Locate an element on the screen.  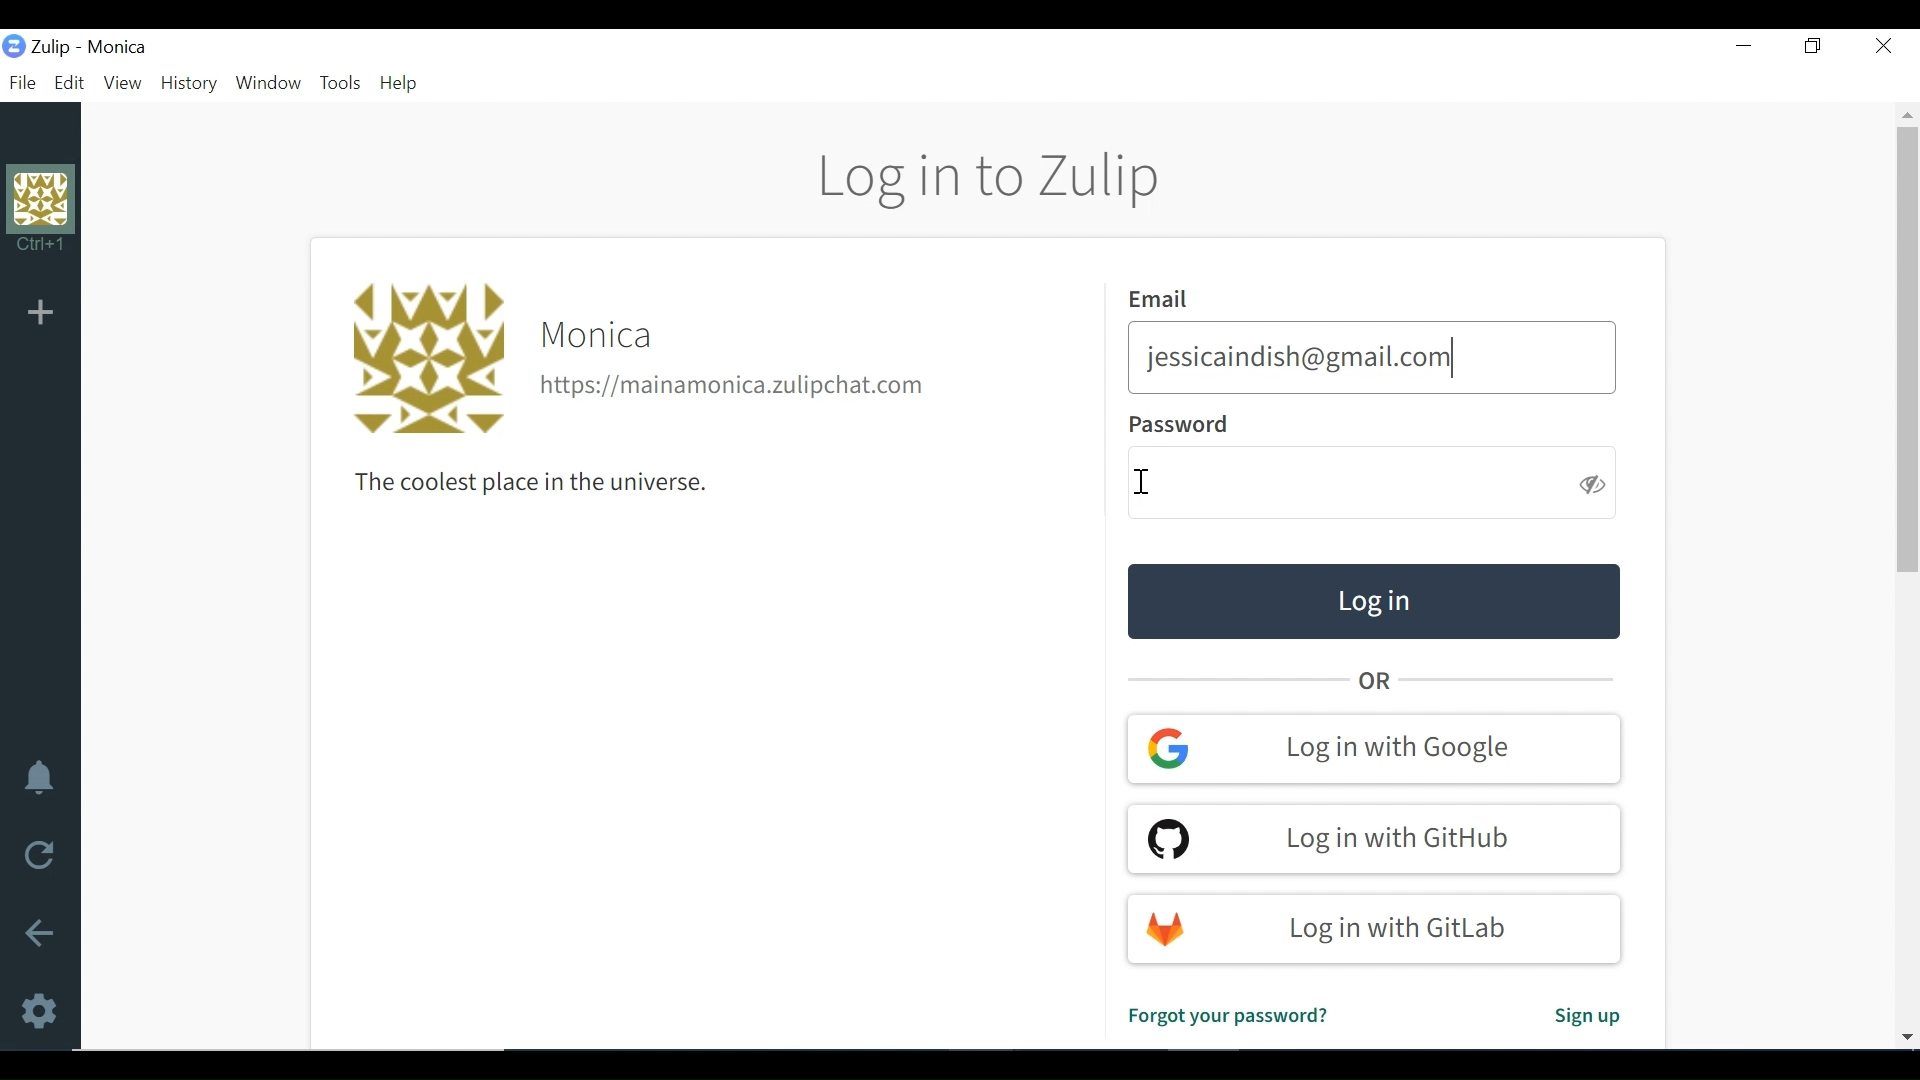
Sign up is located at coordinates (1585, 1019).